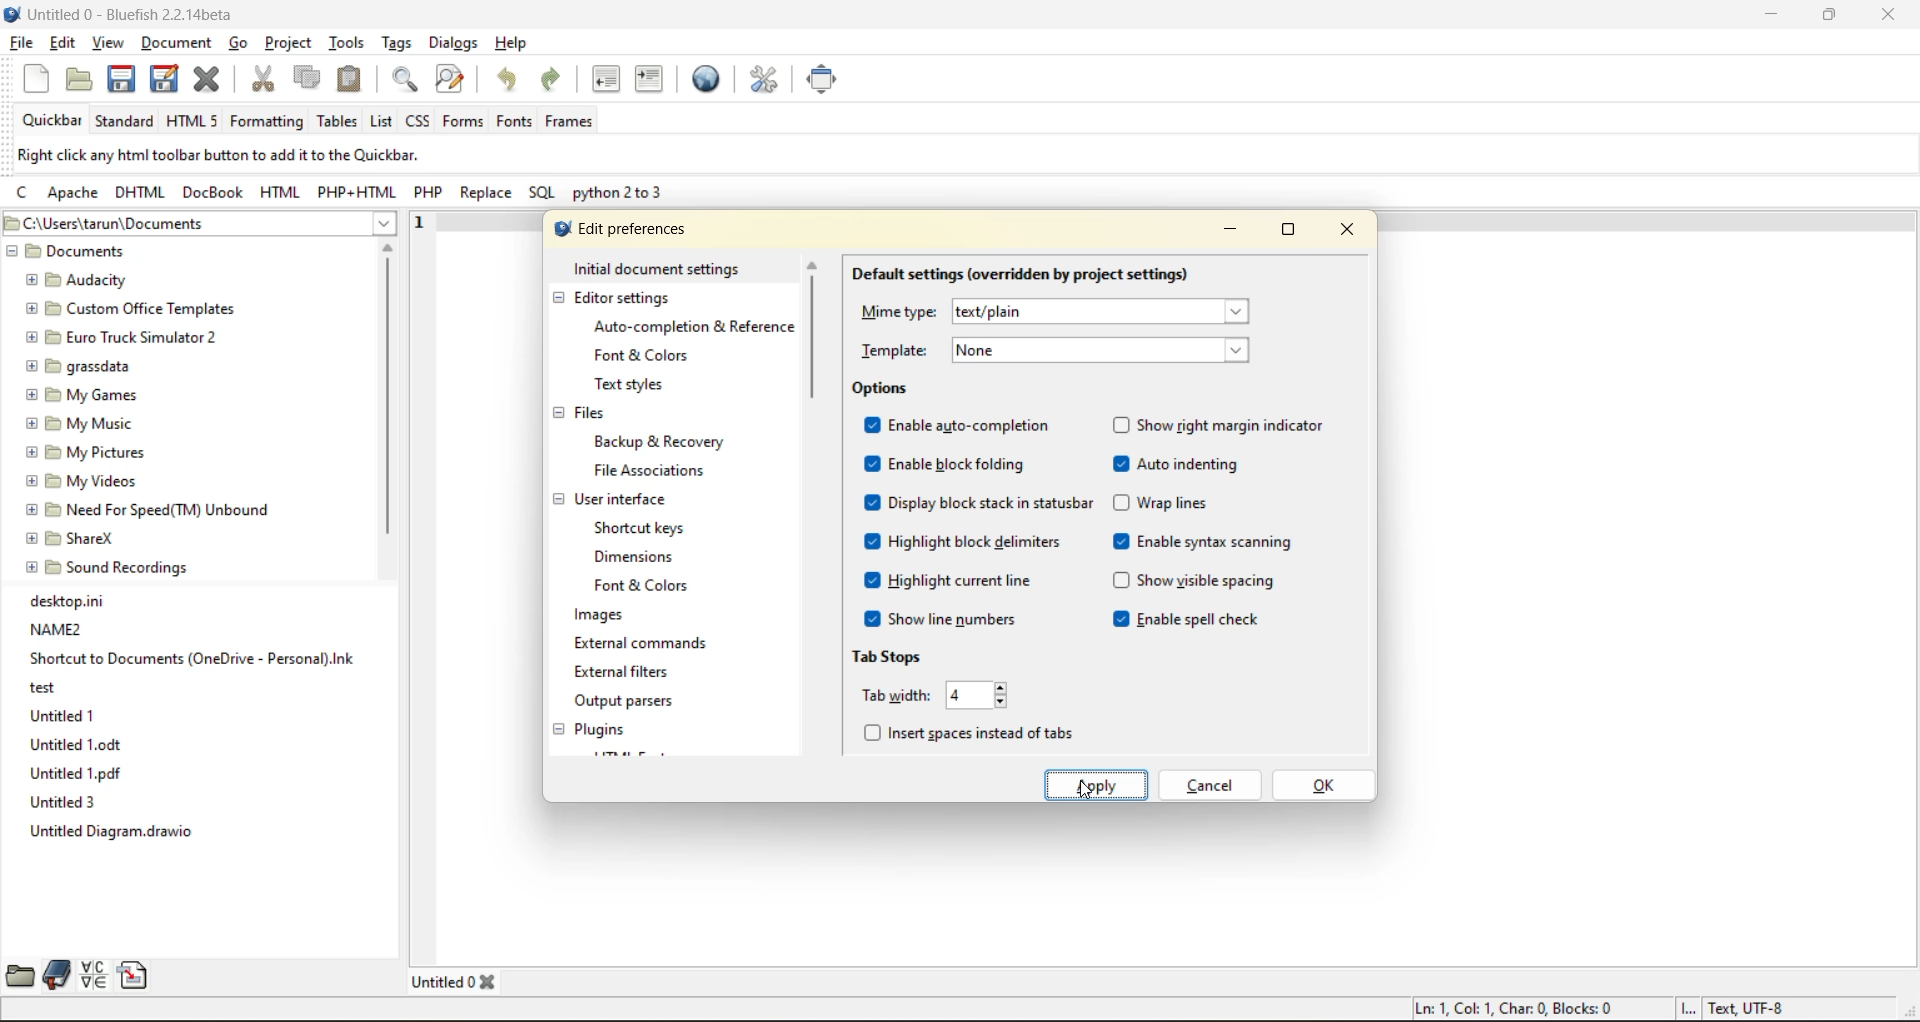 The height and width of the screenshot is (1022, 1920). Describe the element at coordinates (943, 619) in the screenshot. I see `show line numbers` at that location.